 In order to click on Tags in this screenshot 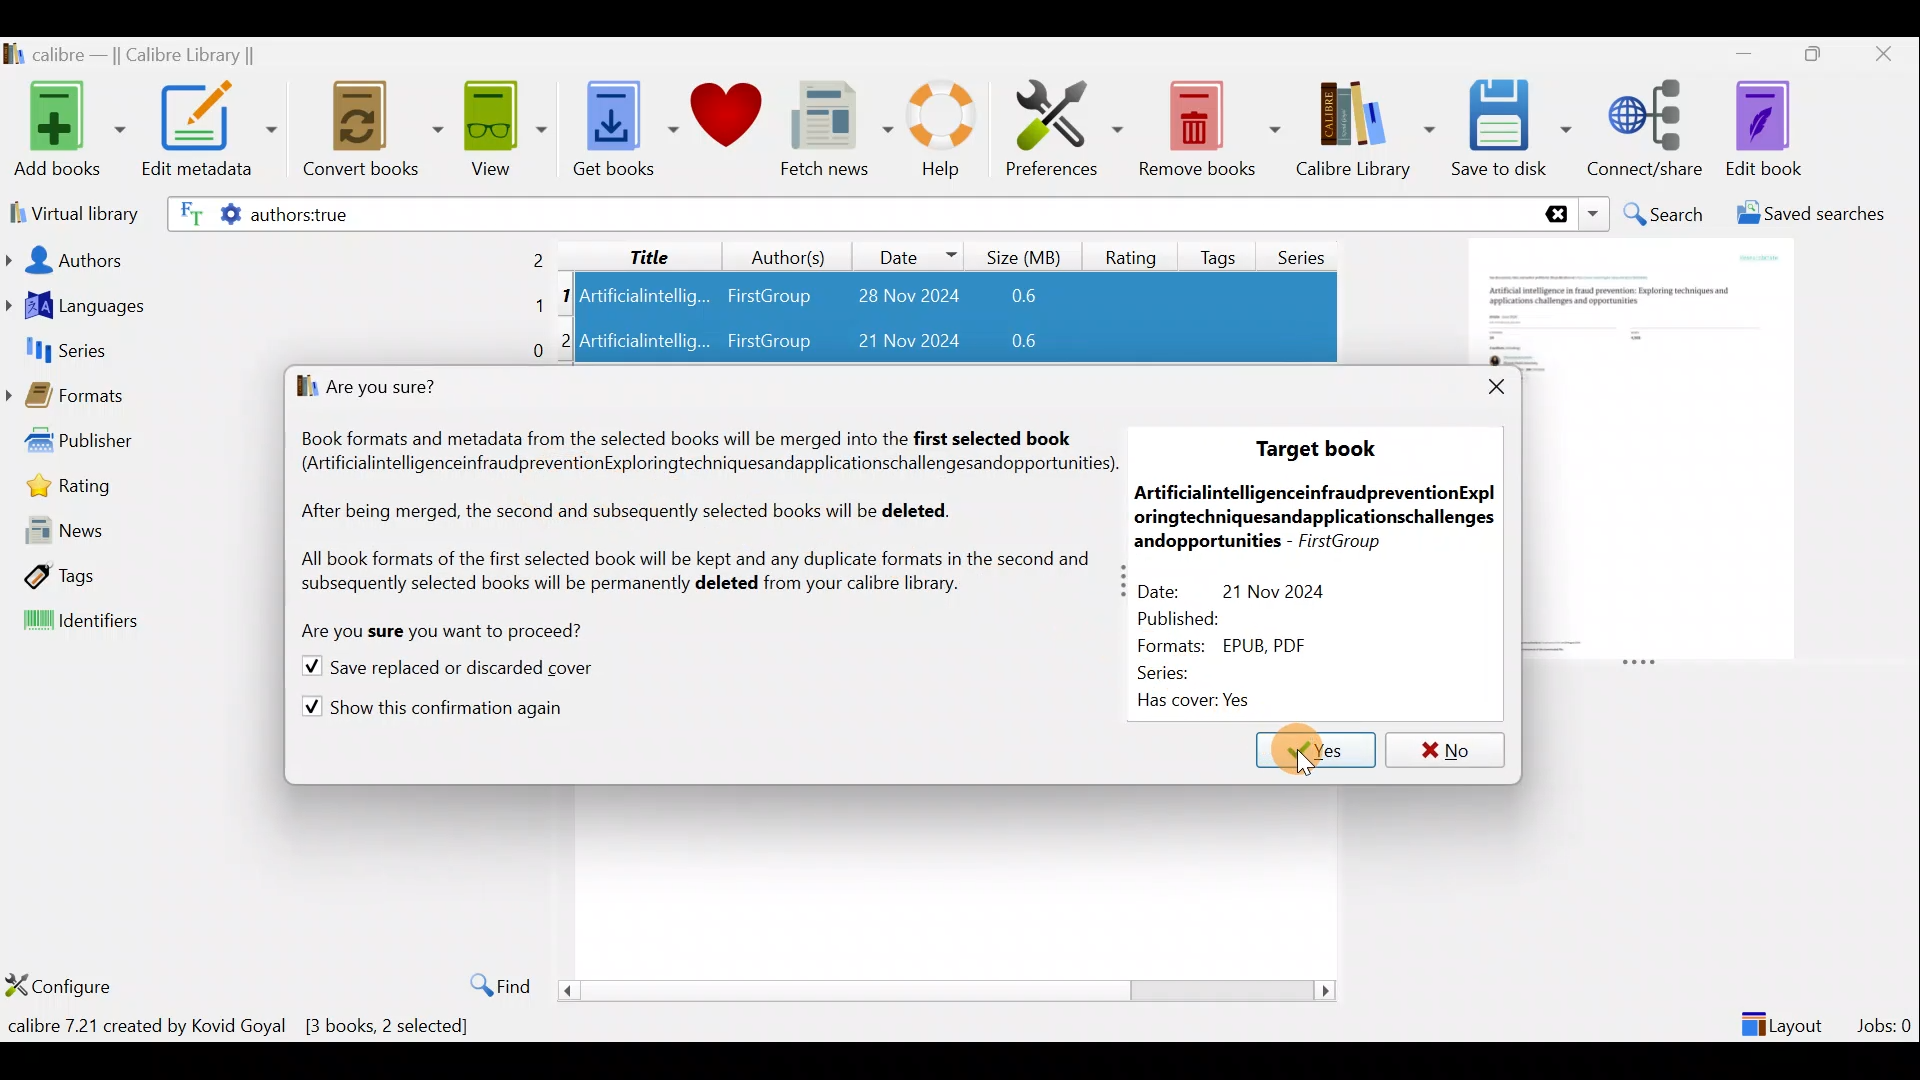, I will do `click(139, 574)`.